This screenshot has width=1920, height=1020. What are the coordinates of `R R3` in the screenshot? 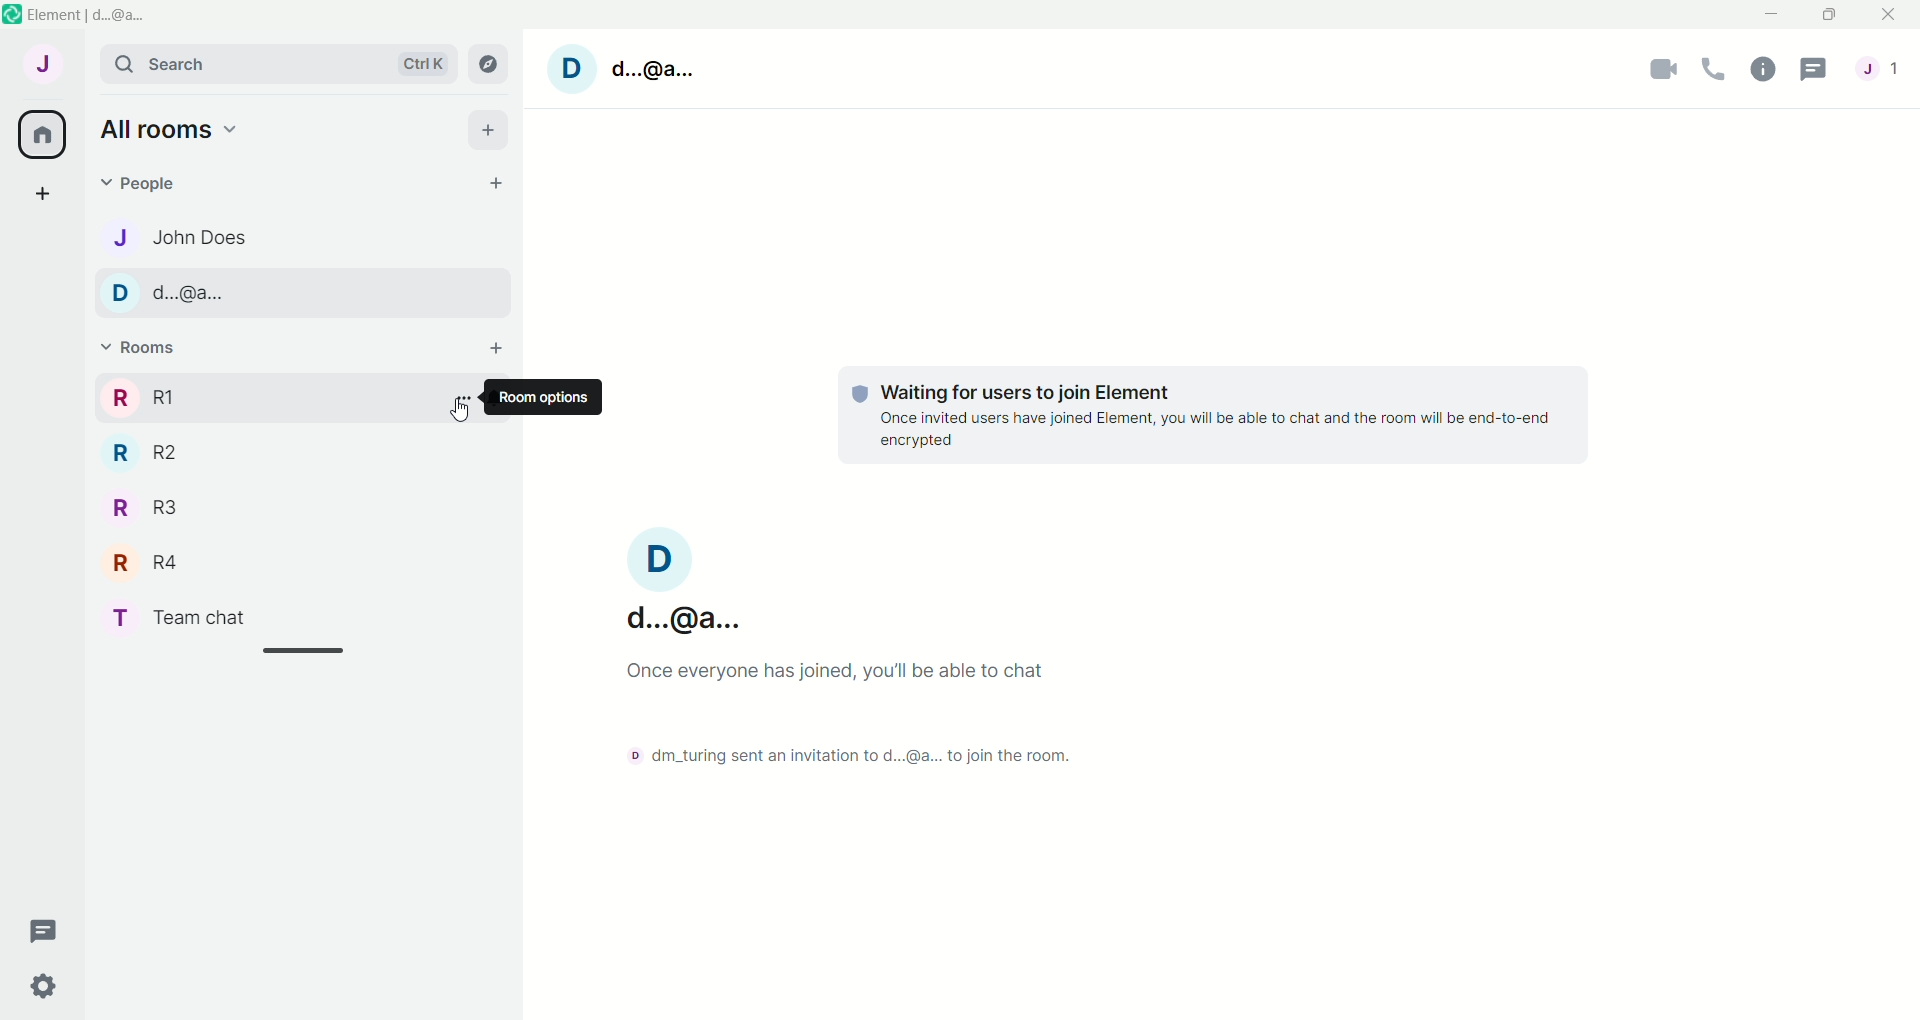 It's located at (160, 513).